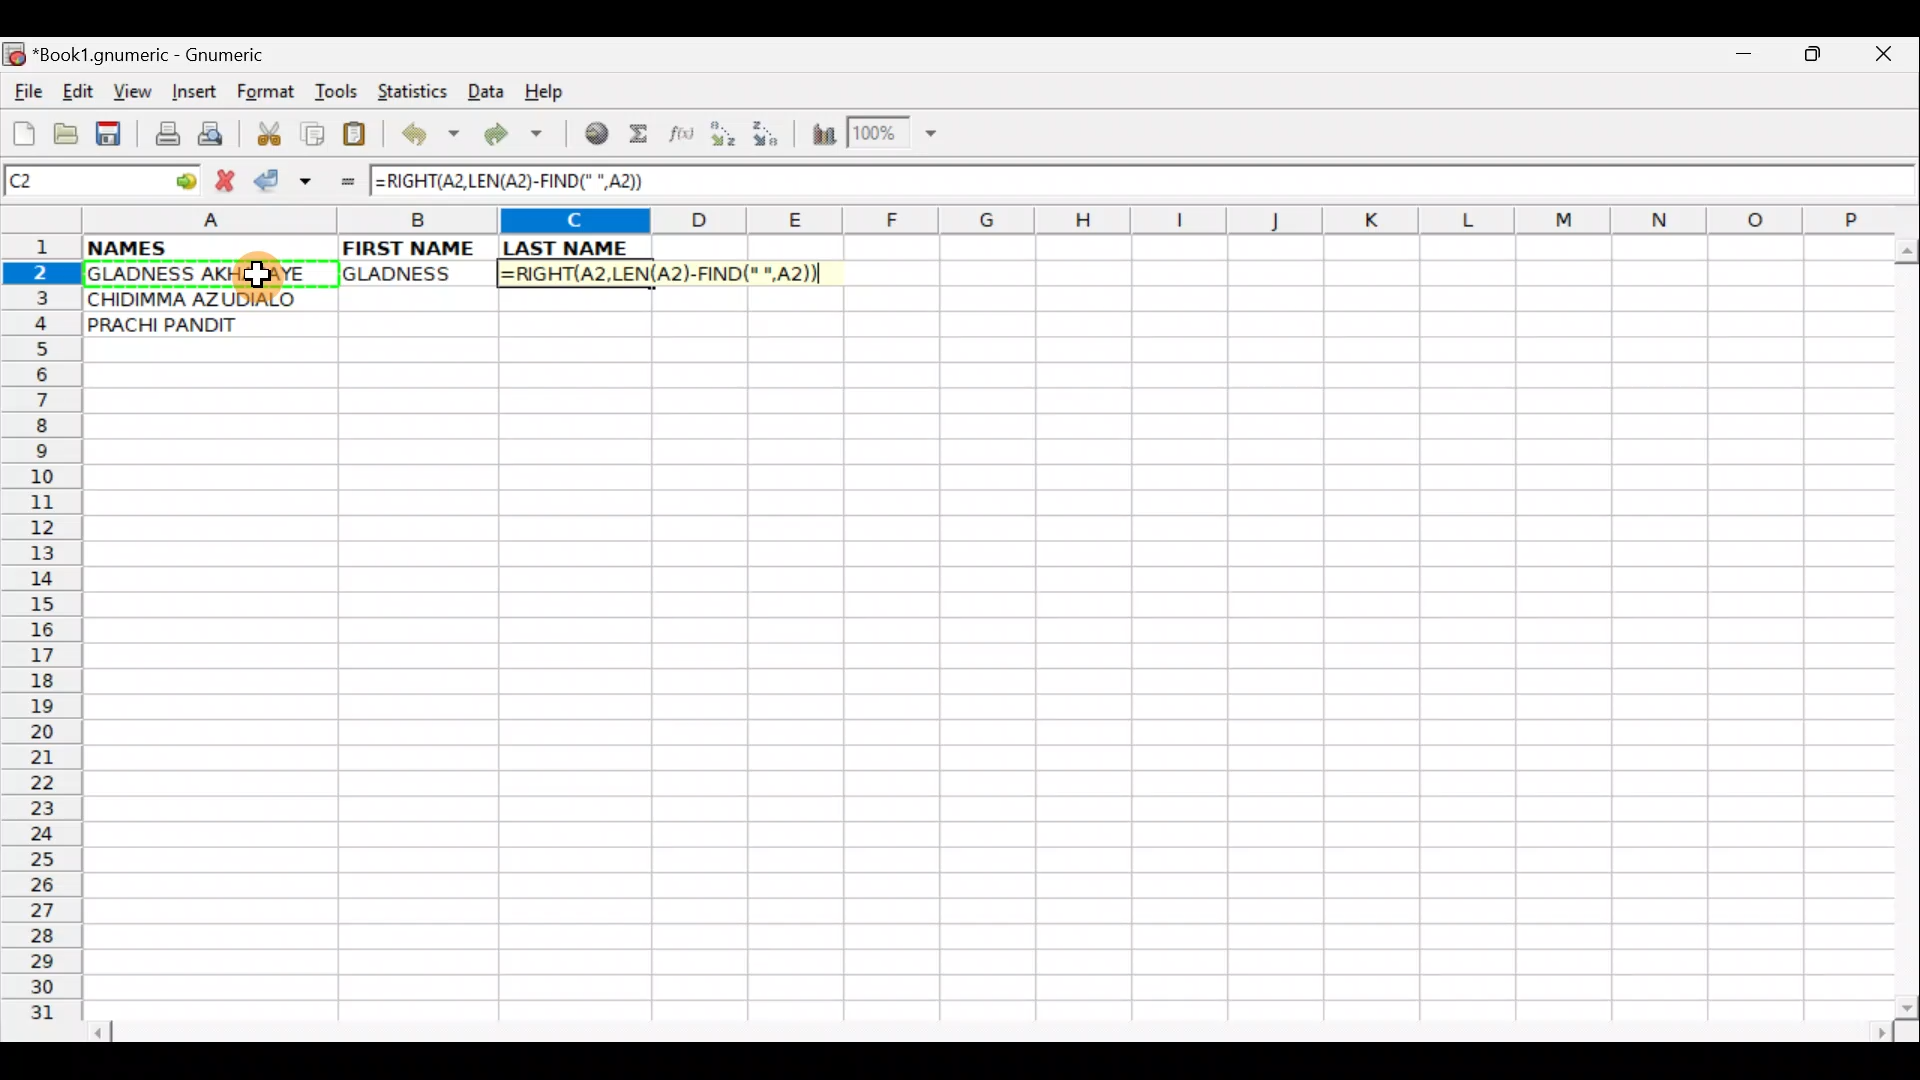 The height and width of the screenshot is (1080, 1920). I want to click on Scroll bar, so click(1902, 624).